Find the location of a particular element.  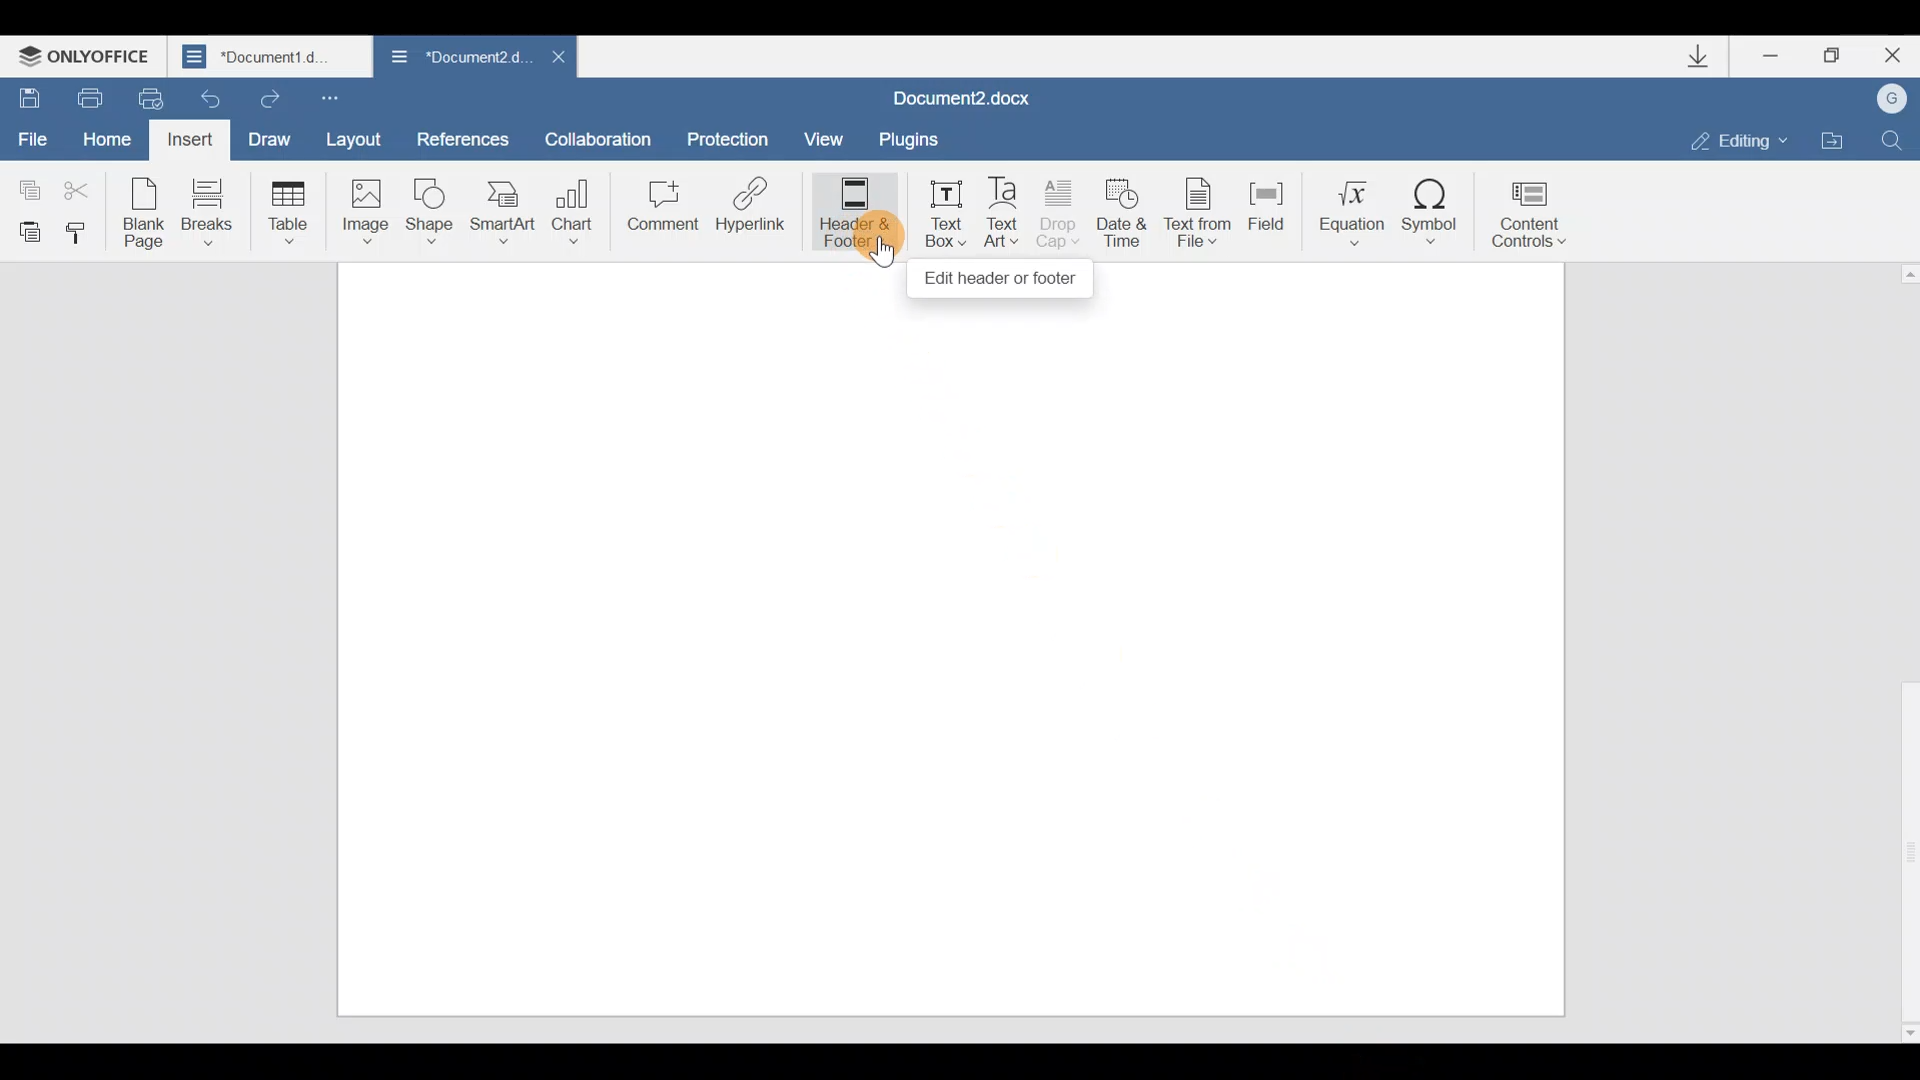

Redo is located at coordinates (272, 101).